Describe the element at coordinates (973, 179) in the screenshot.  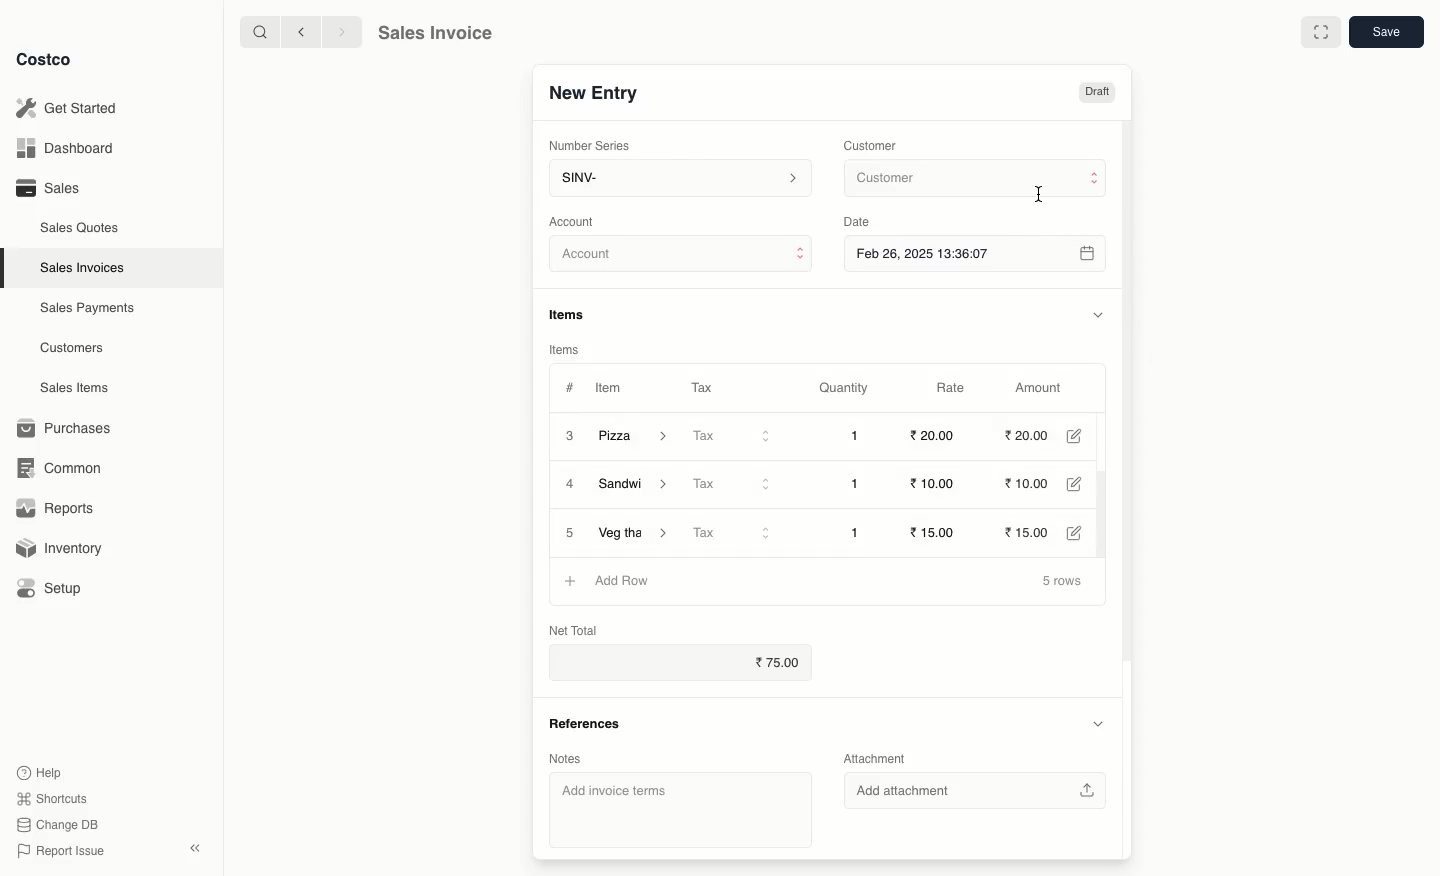
I see `Customer` at that location.